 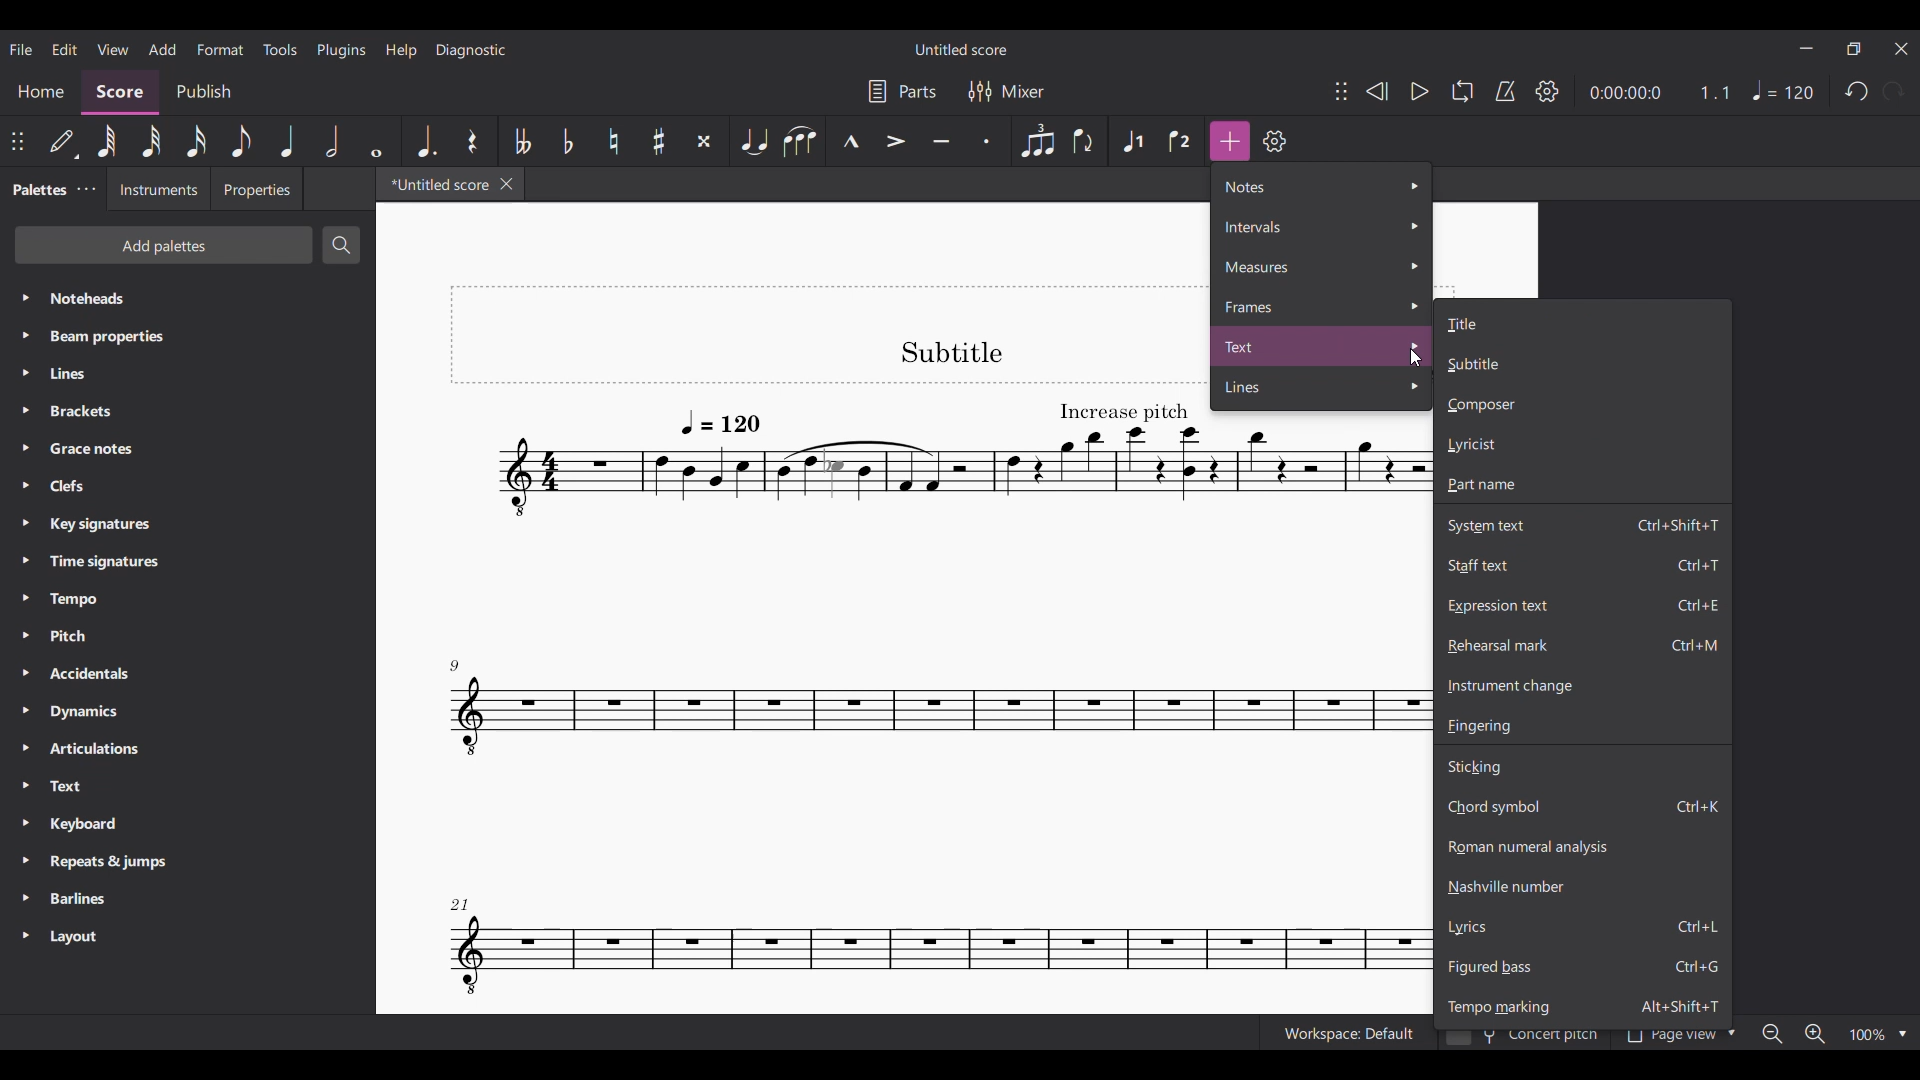 What do you see at coordinates (165, 245) in the screenshot?
I see `Add palettes` at bounding box center [165, 245].